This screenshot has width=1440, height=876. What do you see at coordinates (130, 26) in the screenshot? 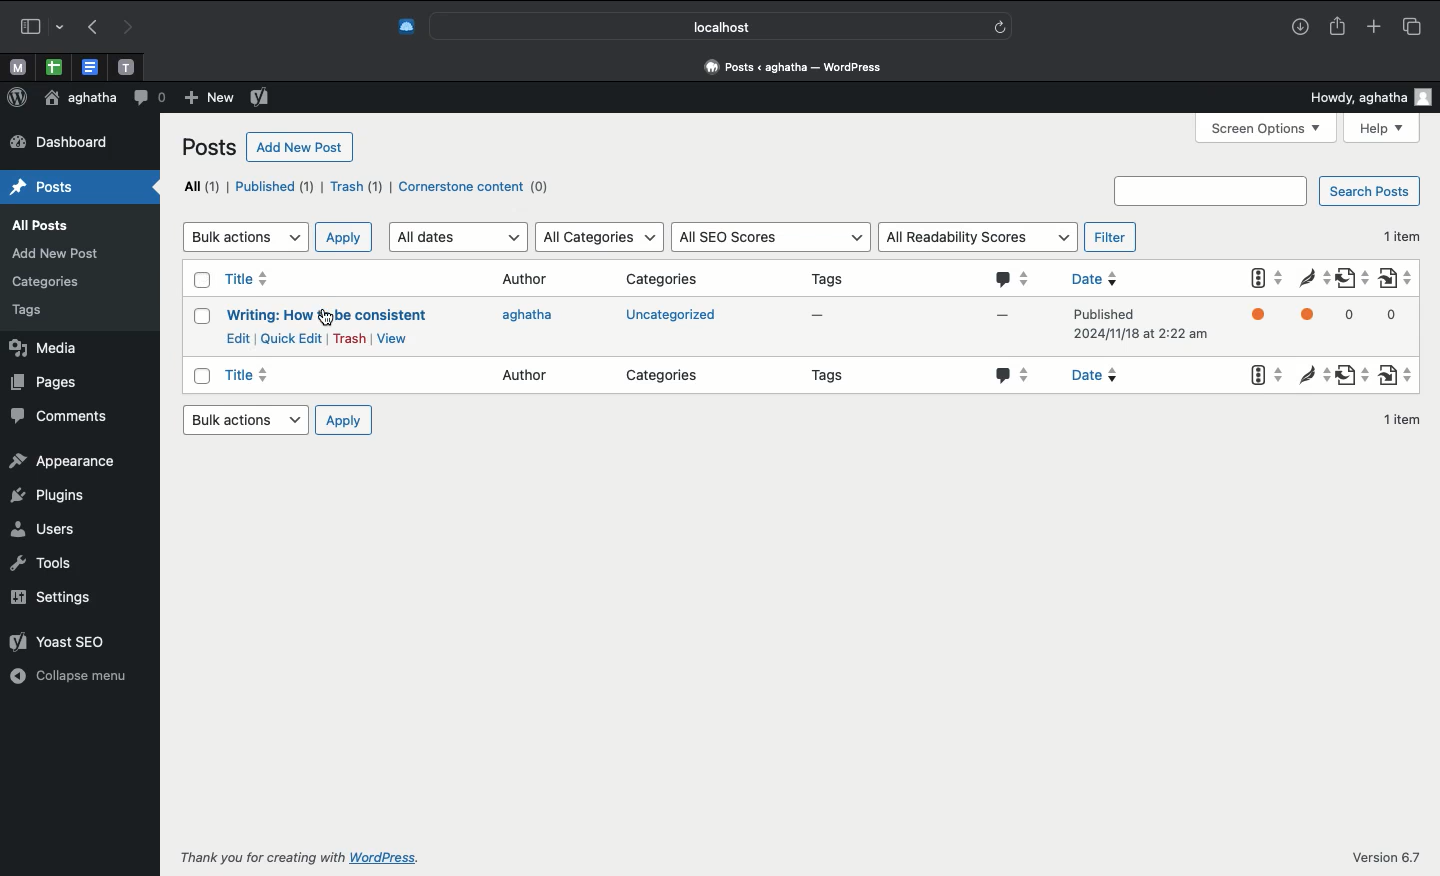
I see `Next page` at bounding box center [130, 26].